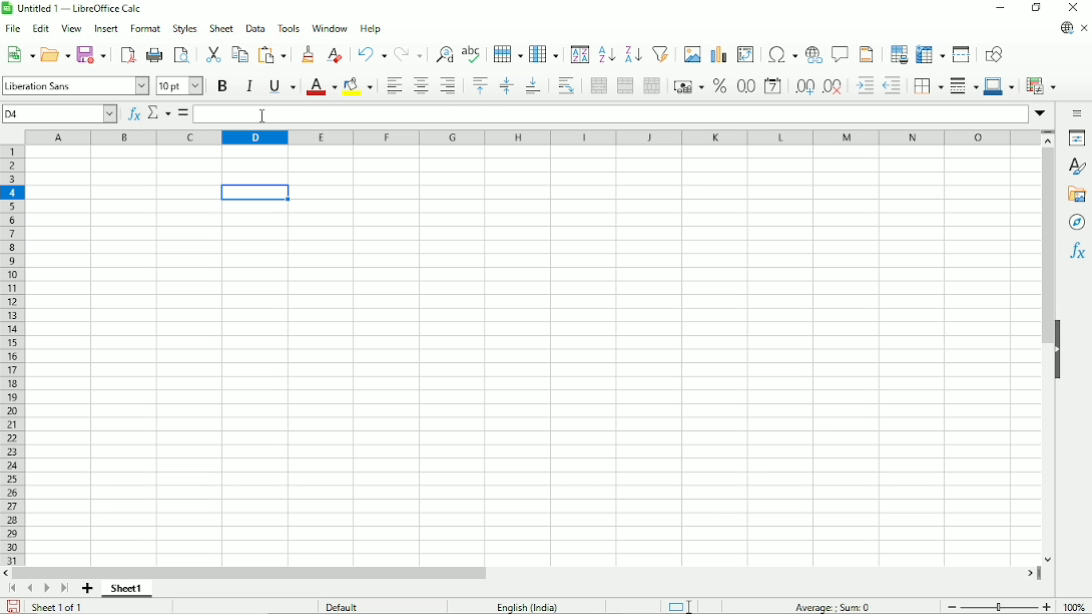  I want to click on Restore down, so click(1037, 7).